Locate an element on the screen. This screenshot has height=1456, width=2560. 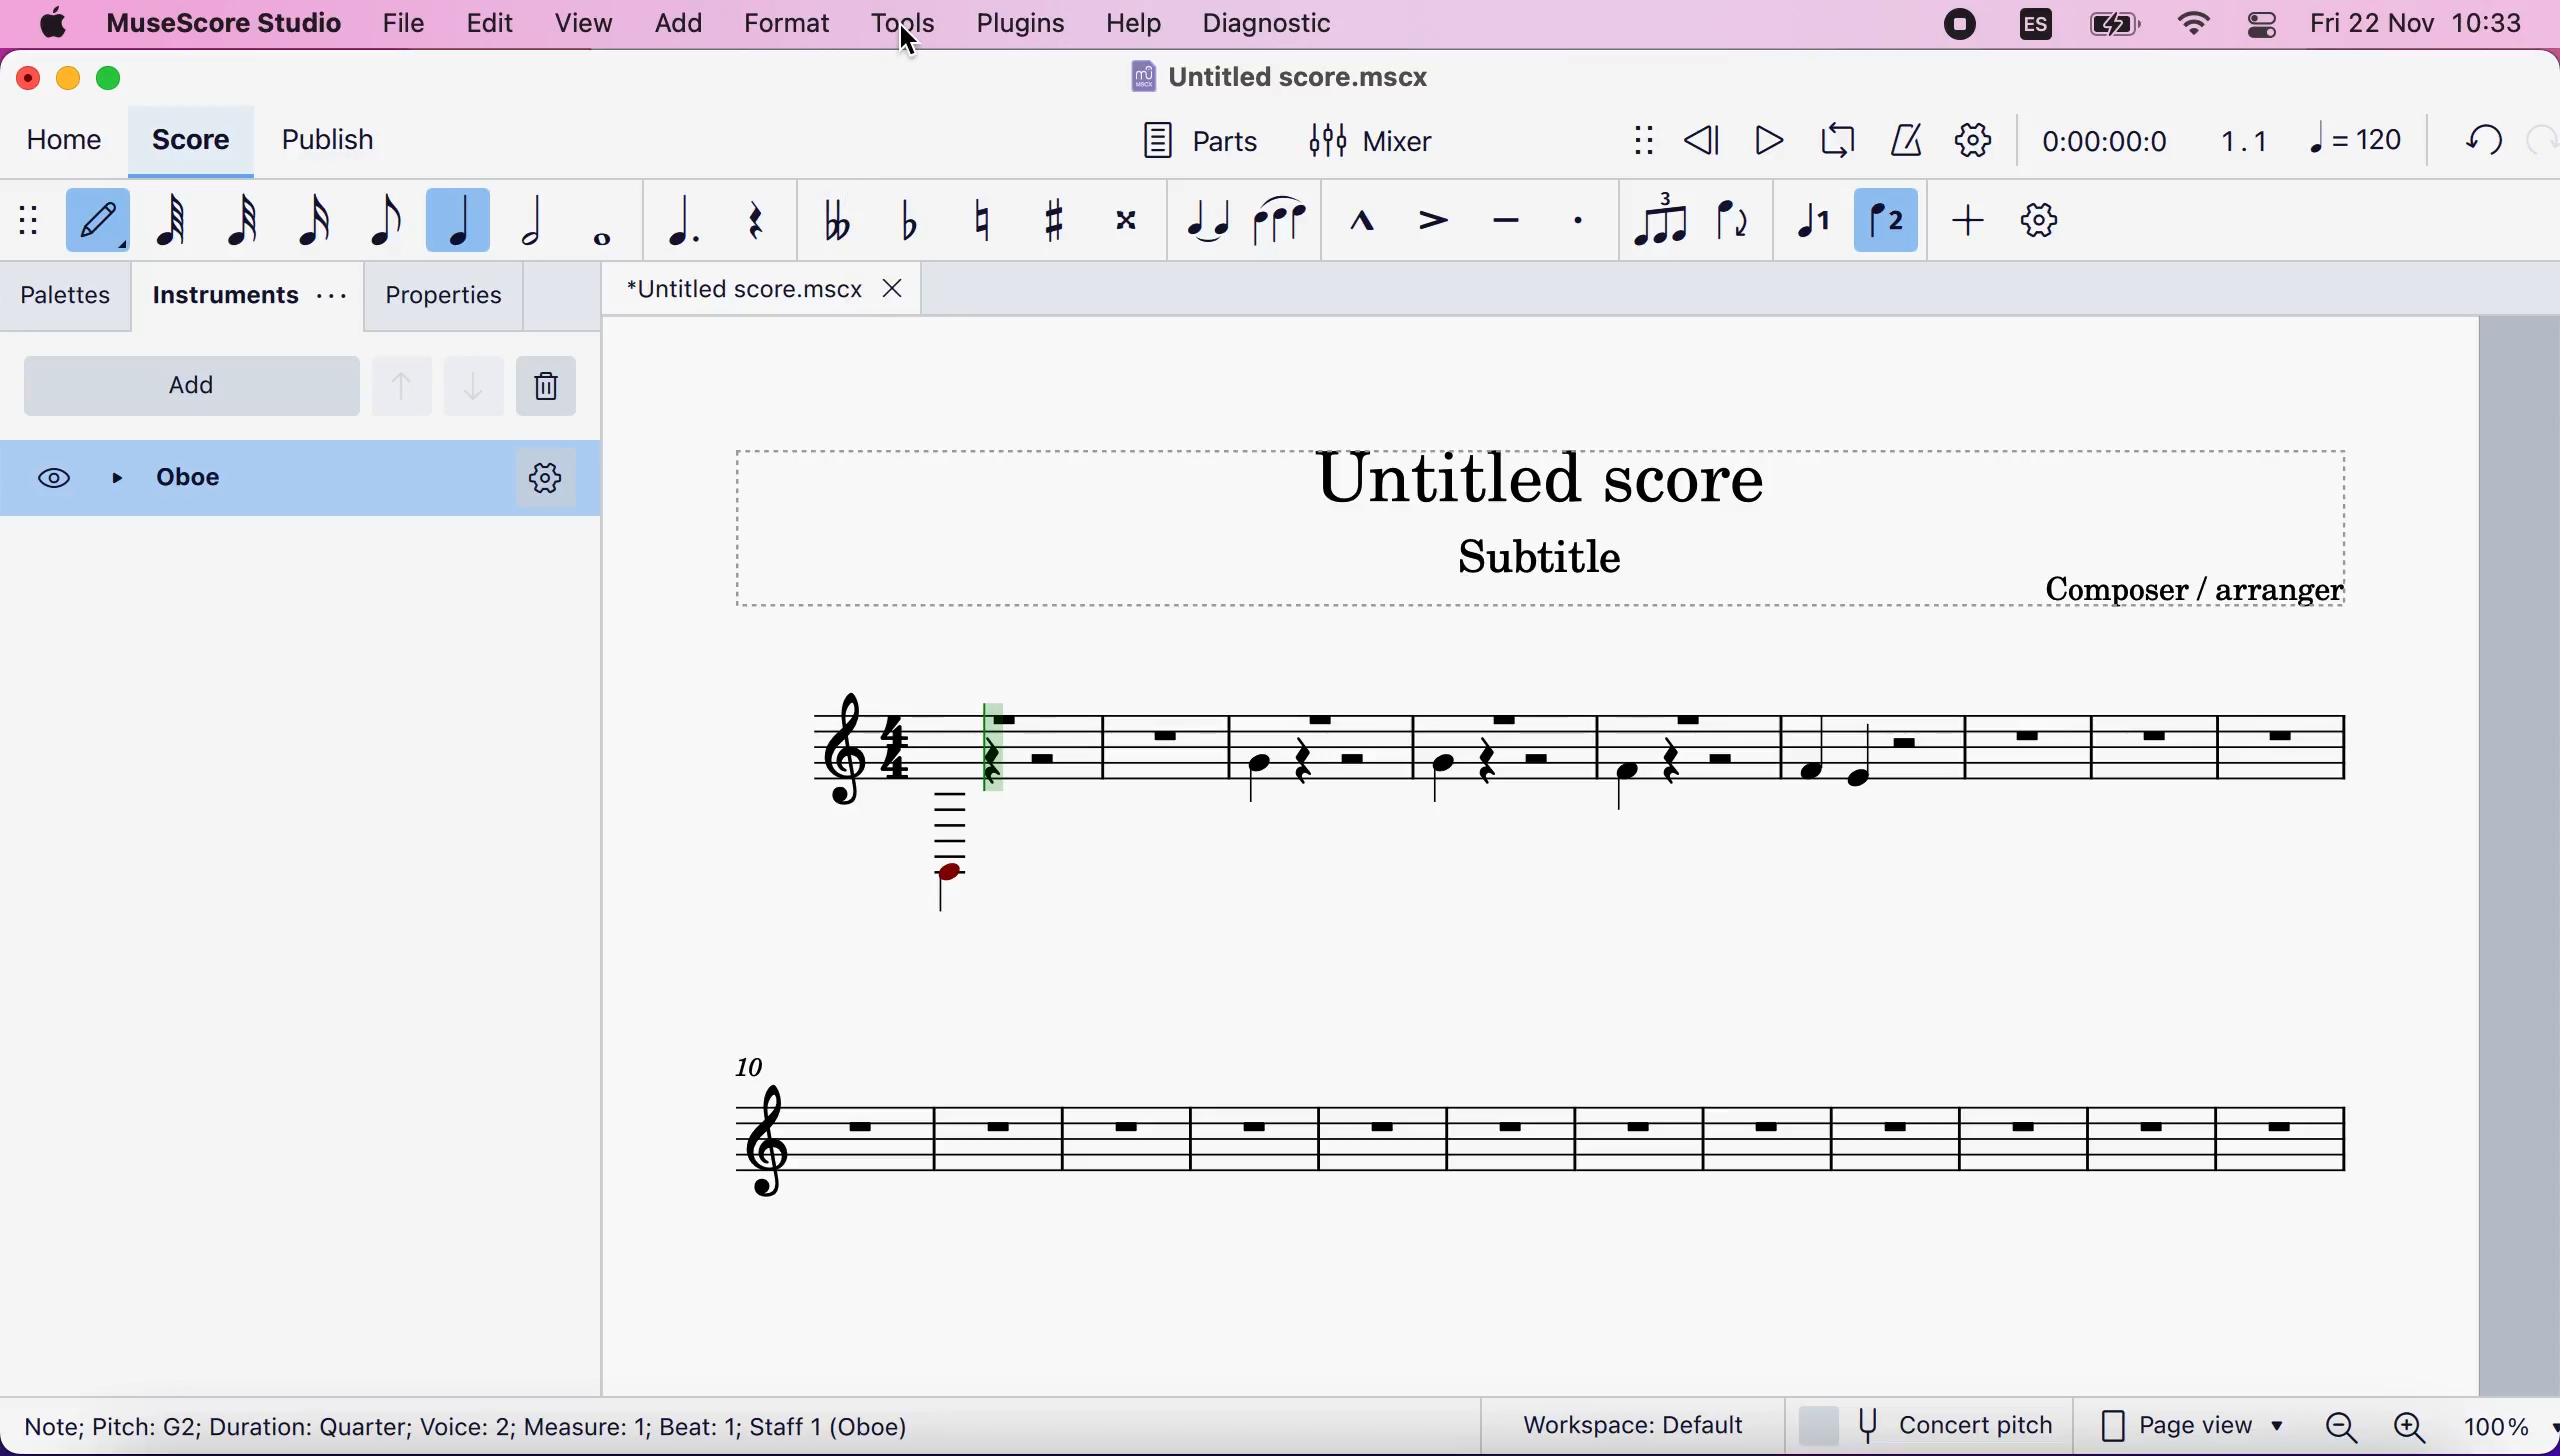
apple logo is located at coordinates (61, 27).